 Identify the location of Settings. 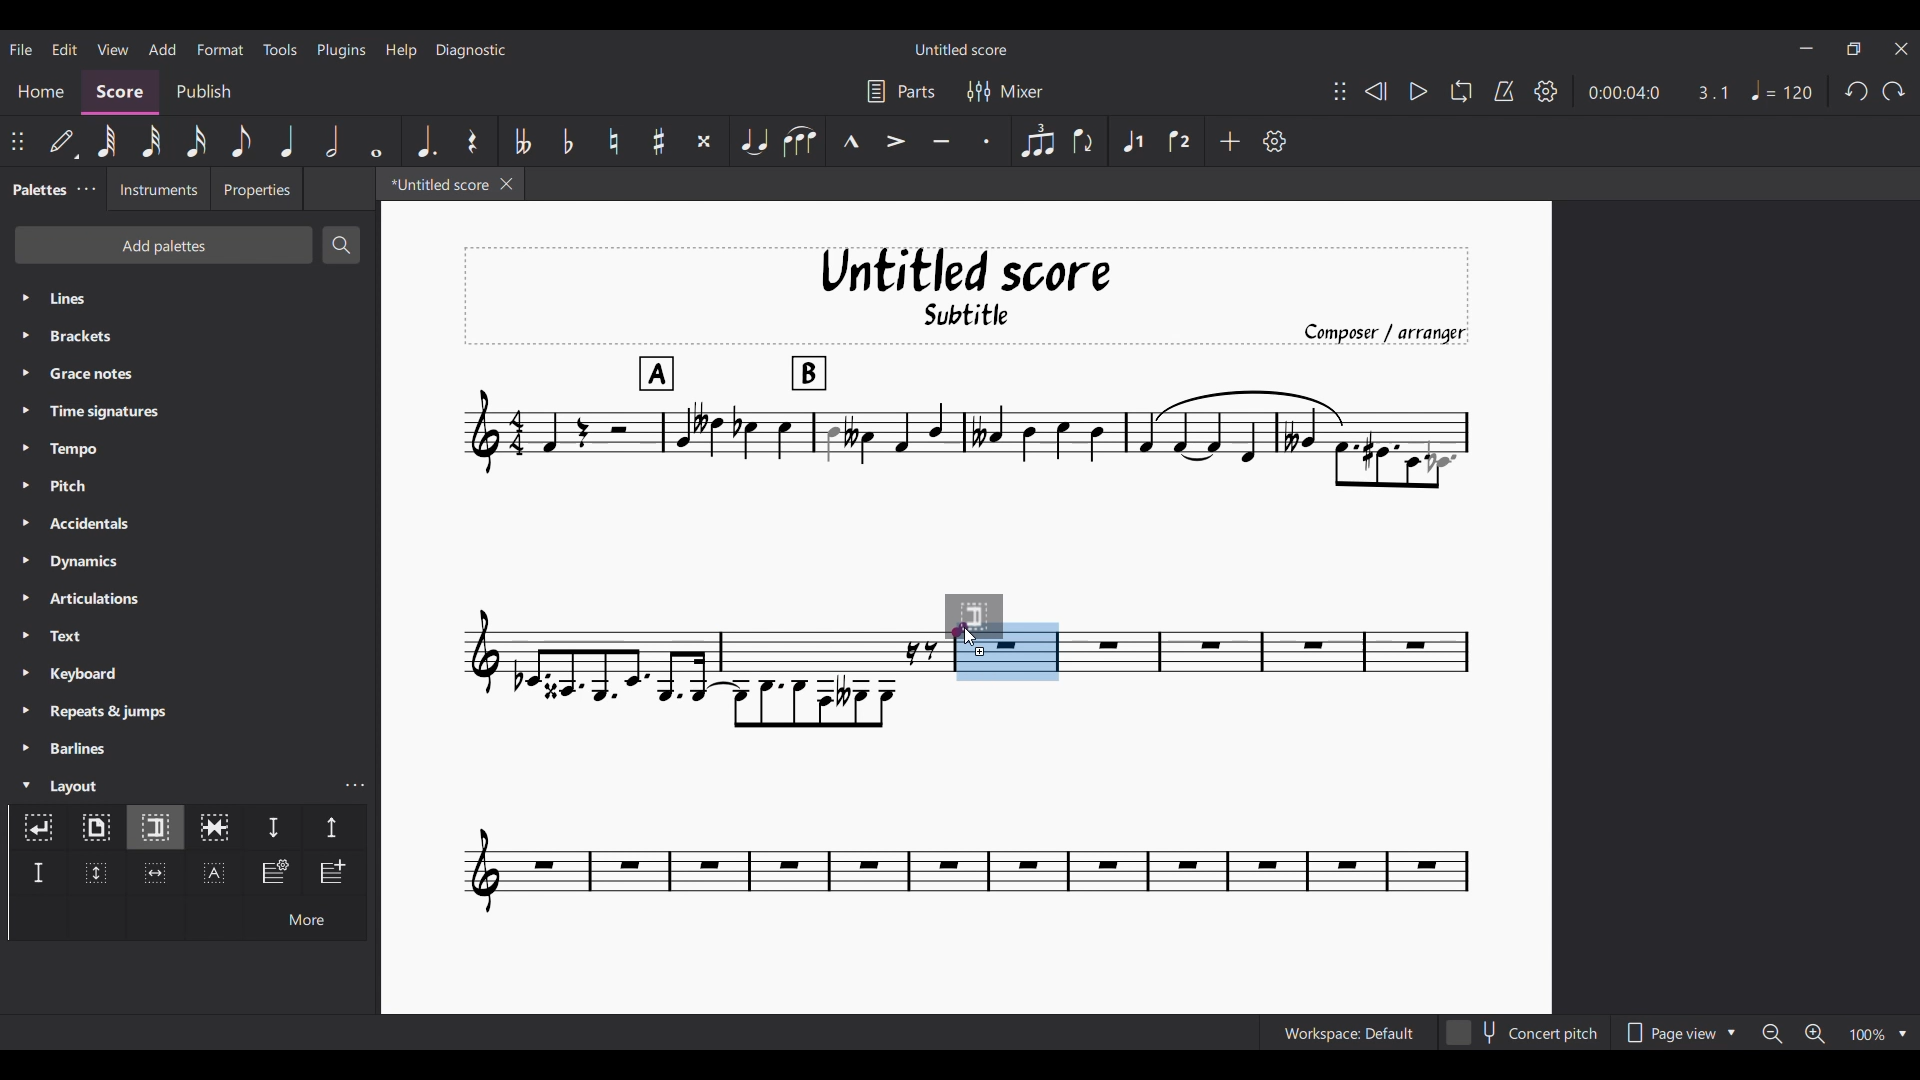
(1546, 91).